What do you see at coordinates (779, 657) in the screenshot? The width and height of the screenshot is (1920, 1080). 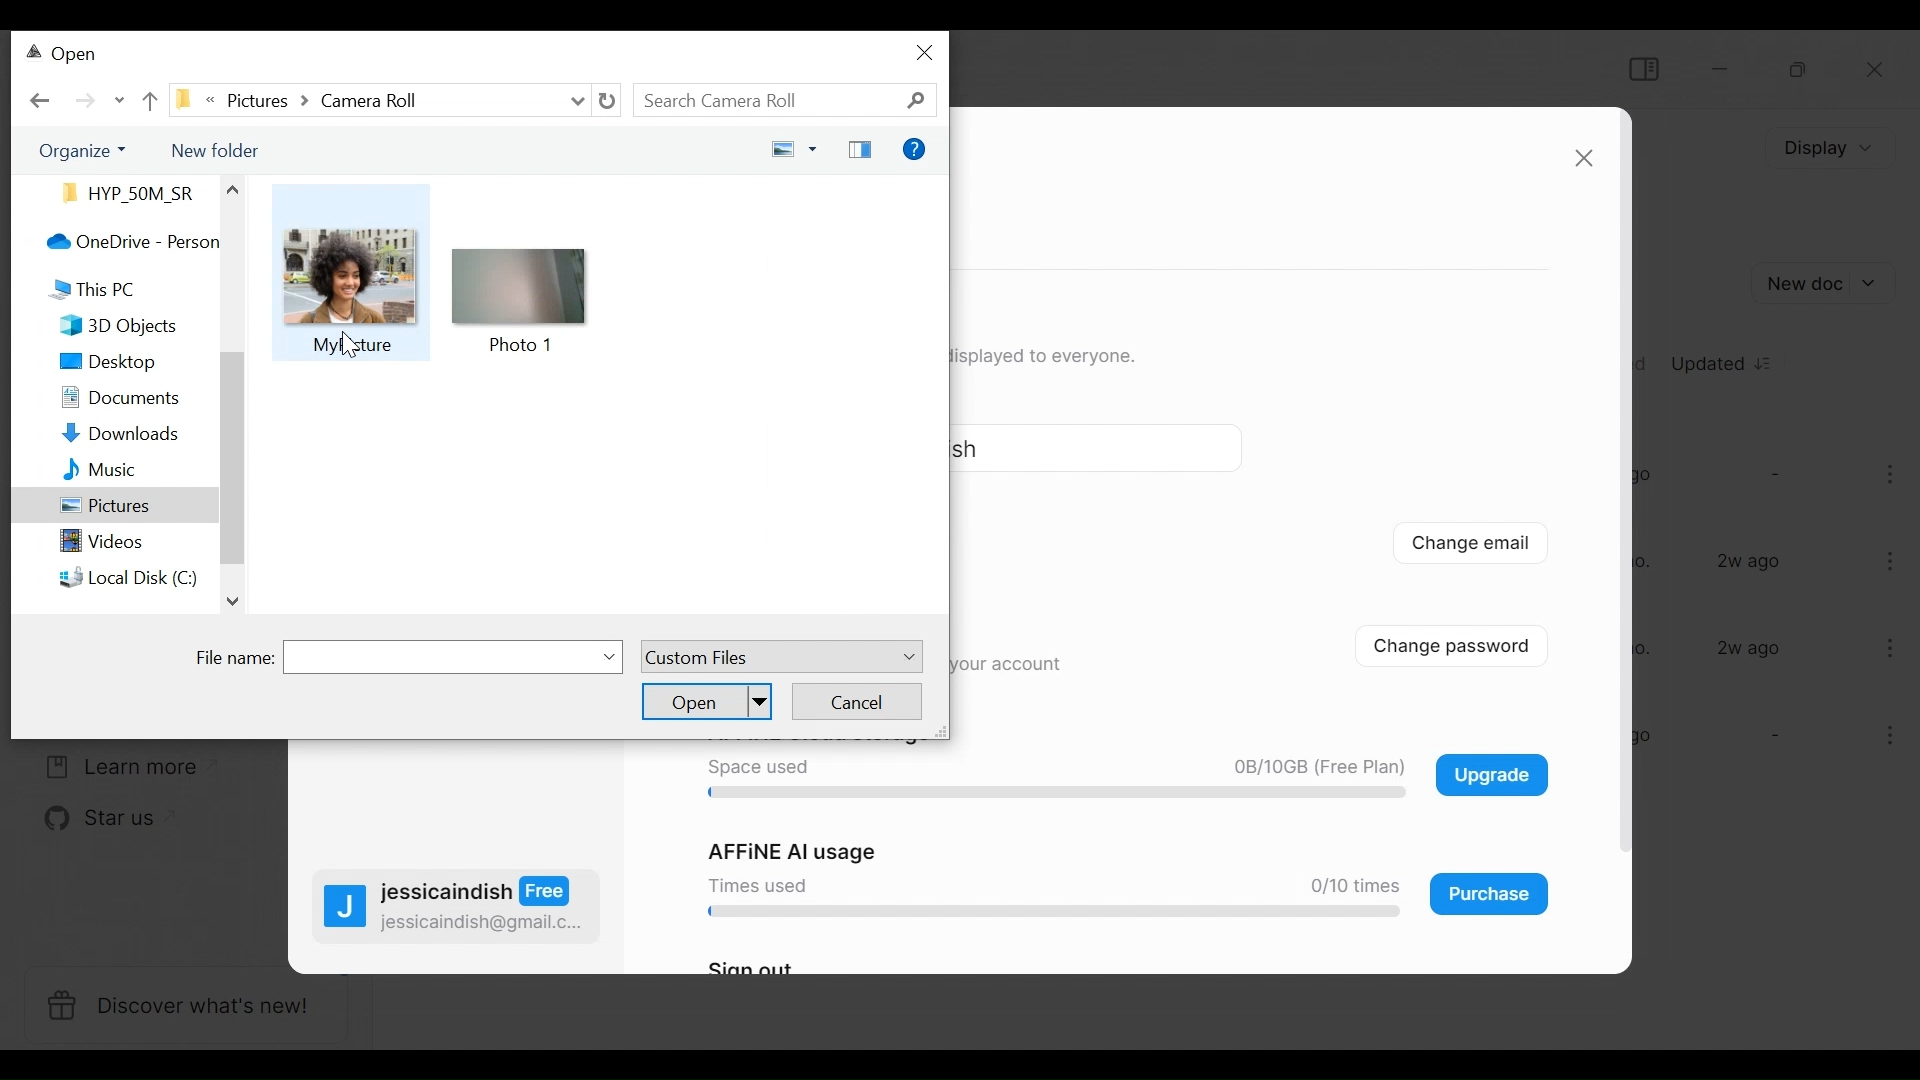 I see `Custom Files` at bounding box center [779, 657].